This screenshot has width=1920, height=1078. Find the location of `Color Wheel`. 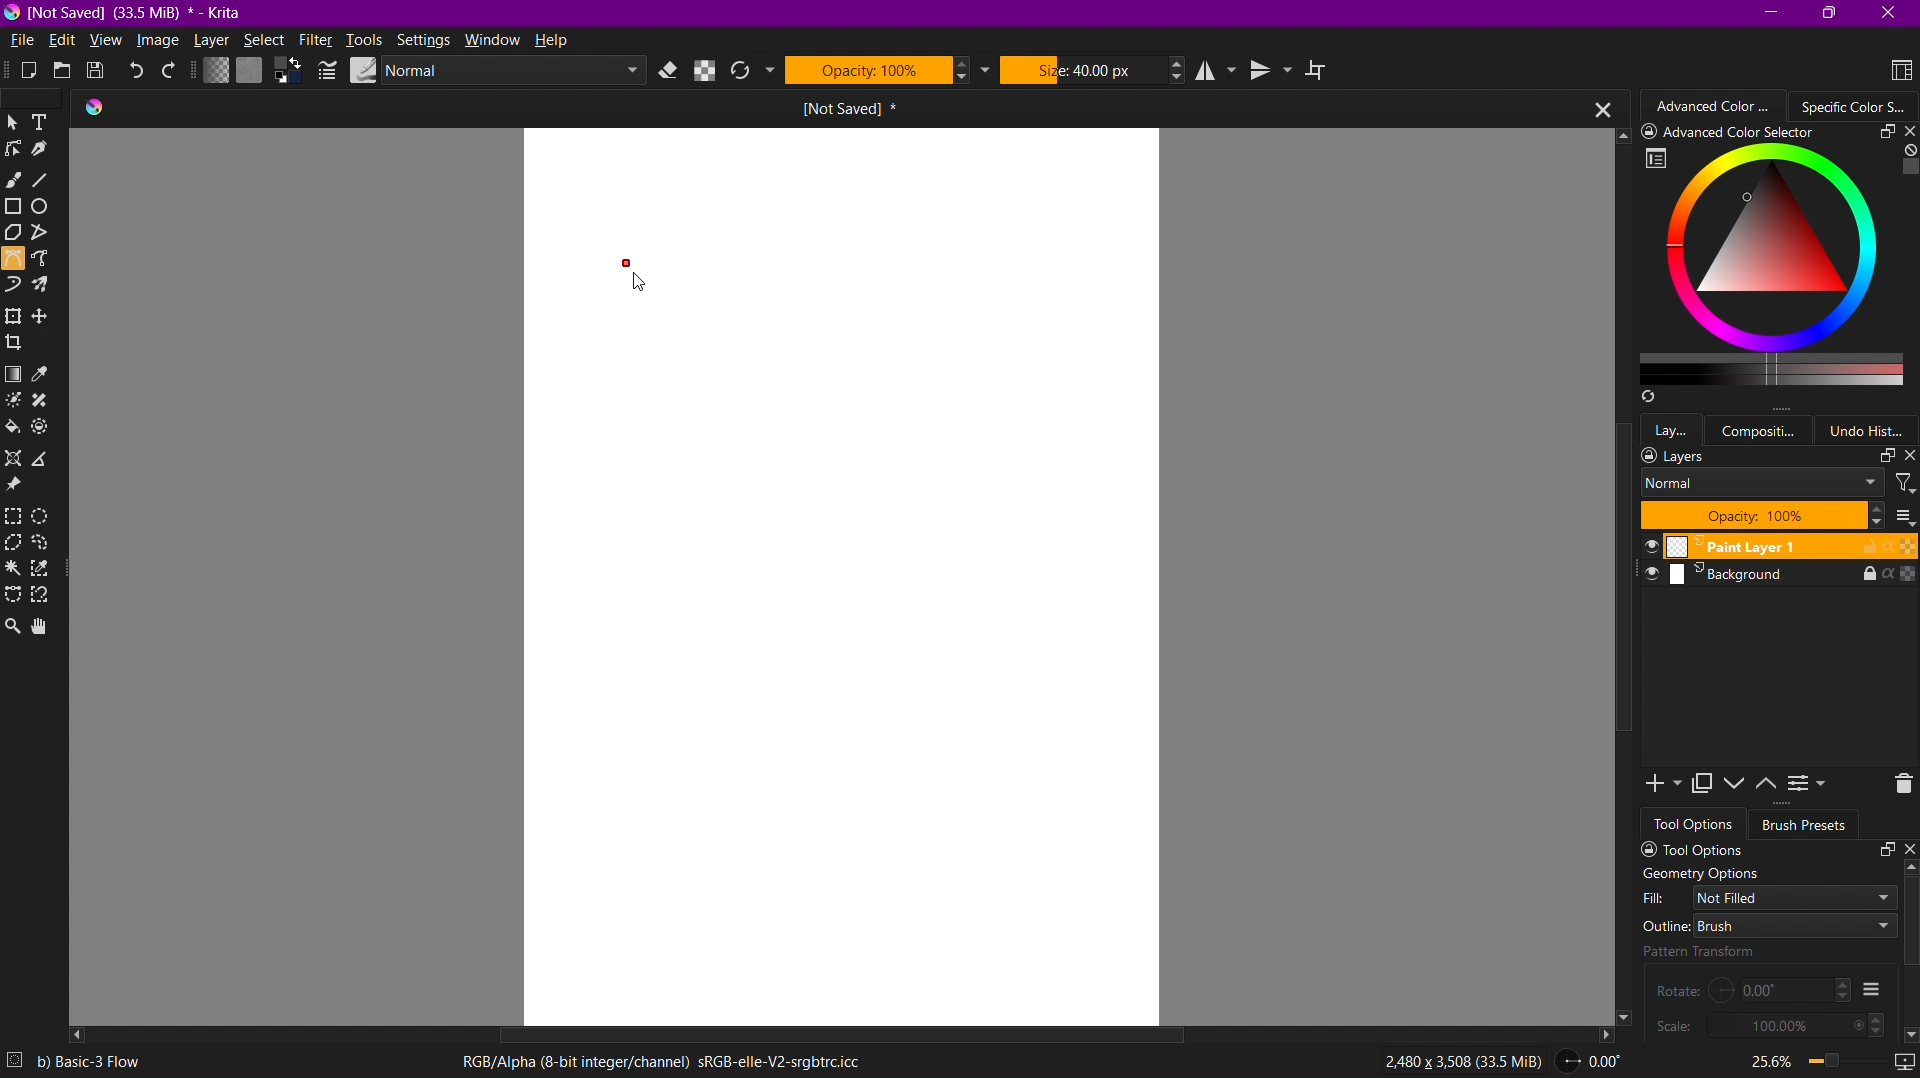

Color Wheel is located at coordinates (1856, 105).